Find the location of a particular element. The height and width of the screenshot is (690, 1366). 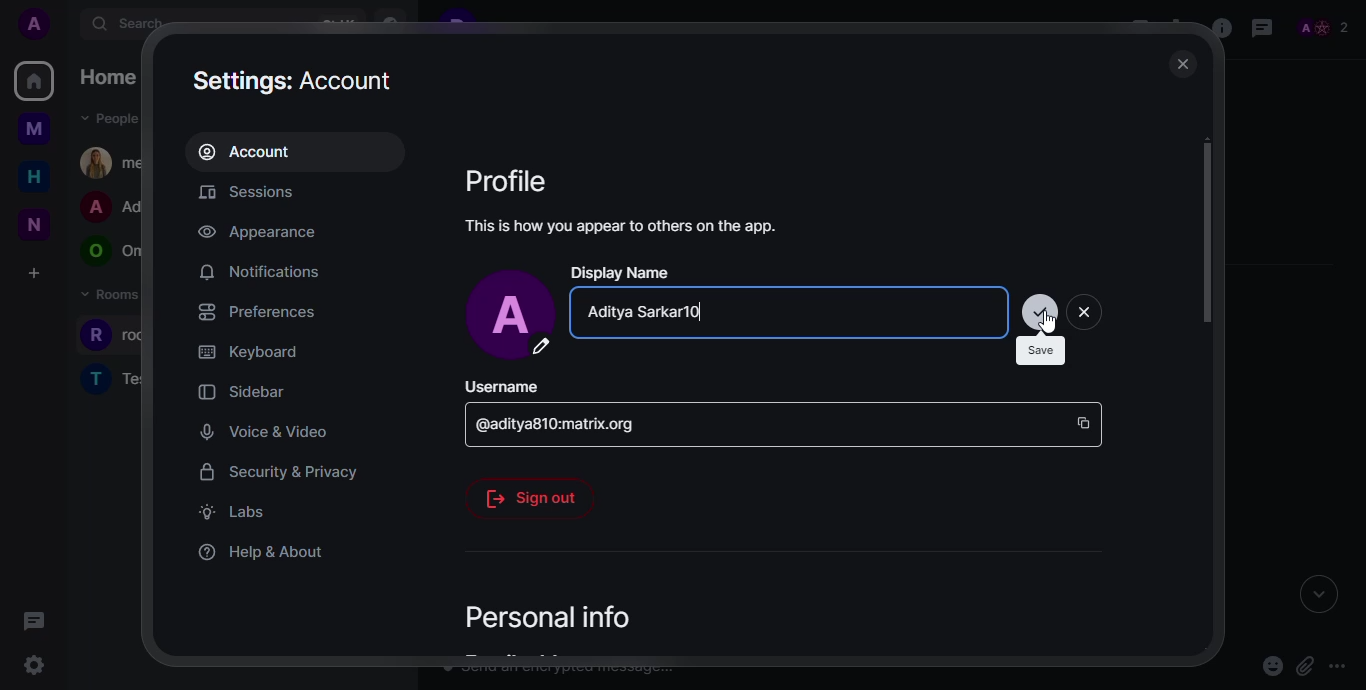

info is located at coordinates (624, 225).